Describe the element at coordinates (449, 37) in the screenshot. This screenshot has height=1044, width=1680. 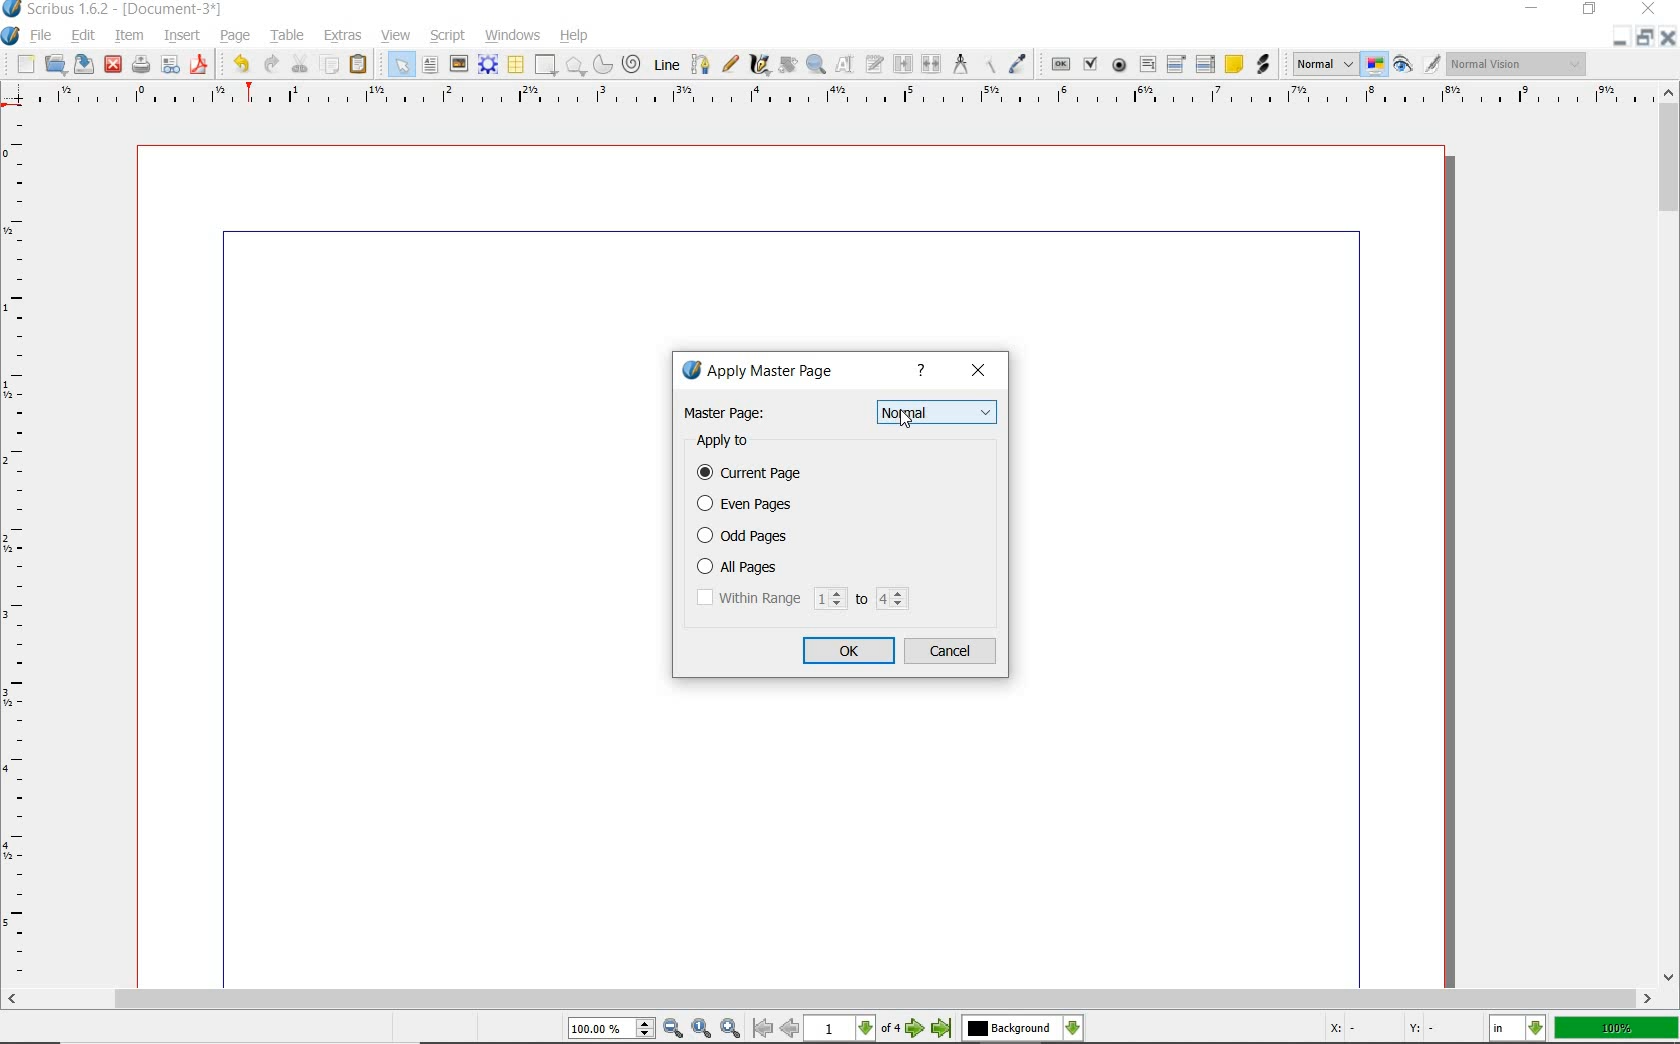
I see `script` at that location.